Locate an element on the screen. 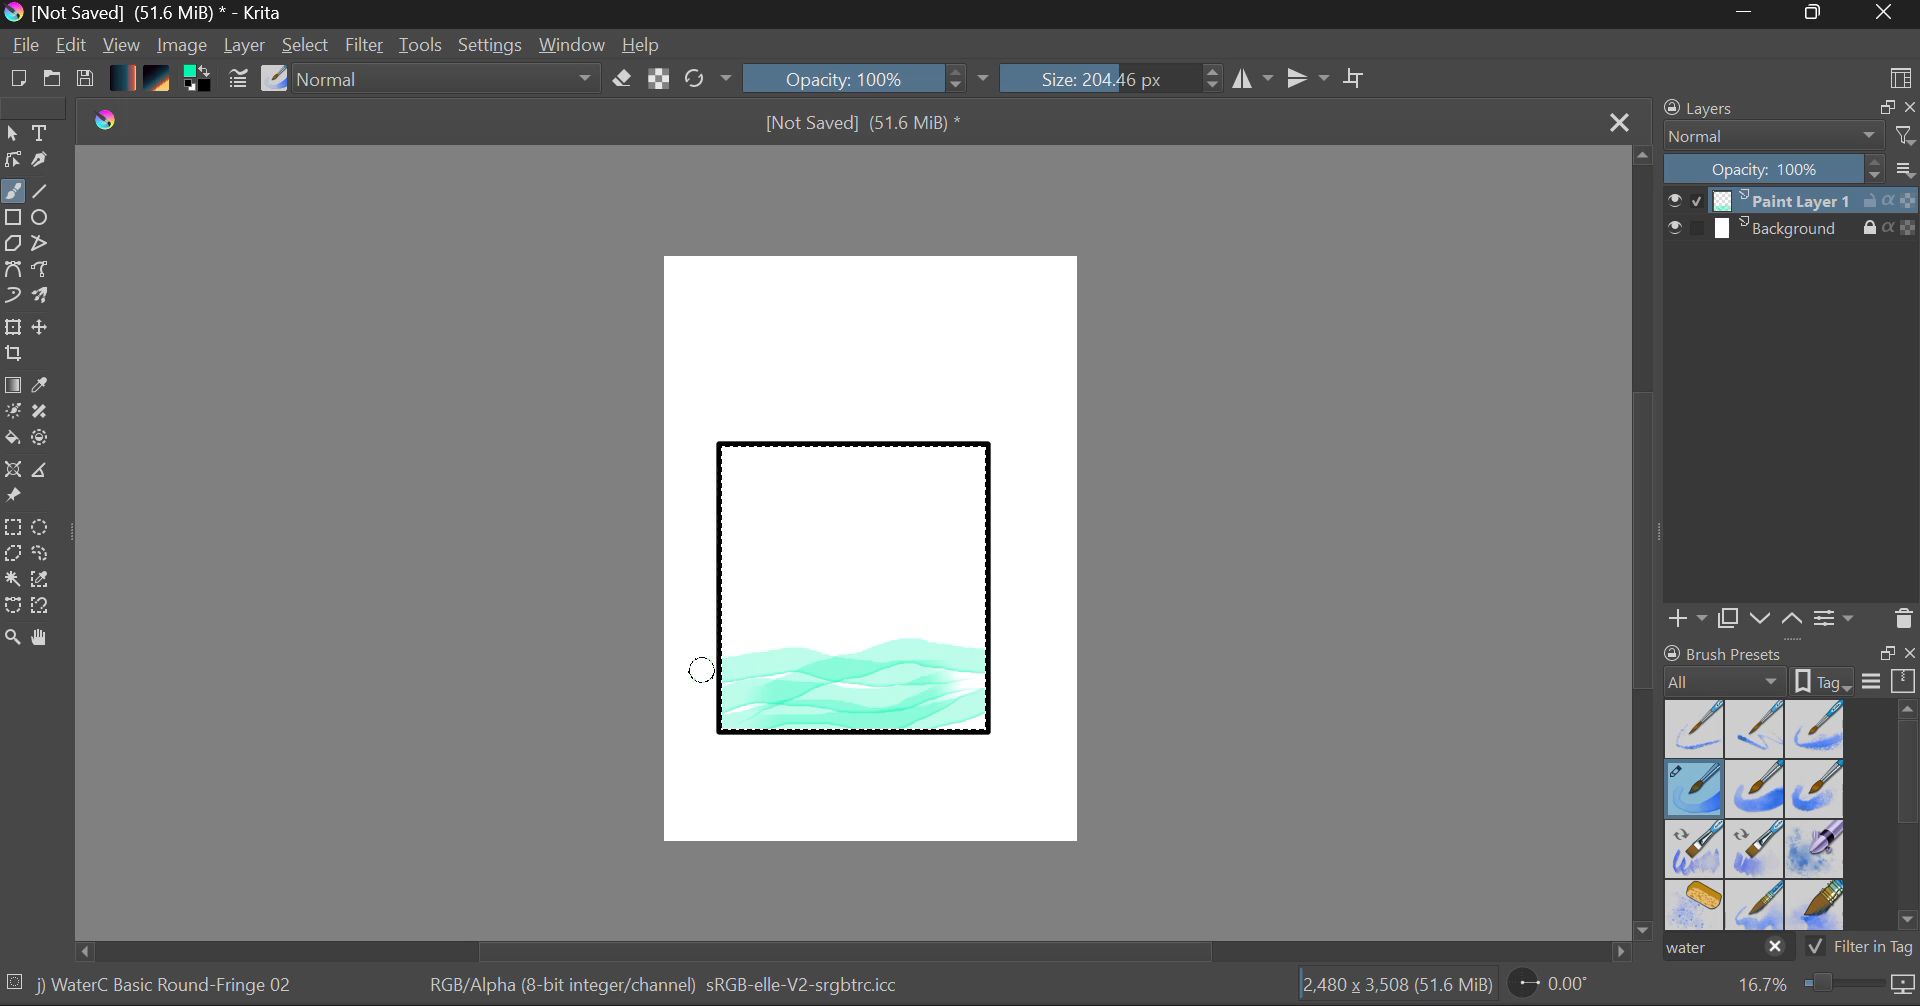 The image size is (1920, 1006). Water C - Decay Tilt is located at coordinates (1755, 847).